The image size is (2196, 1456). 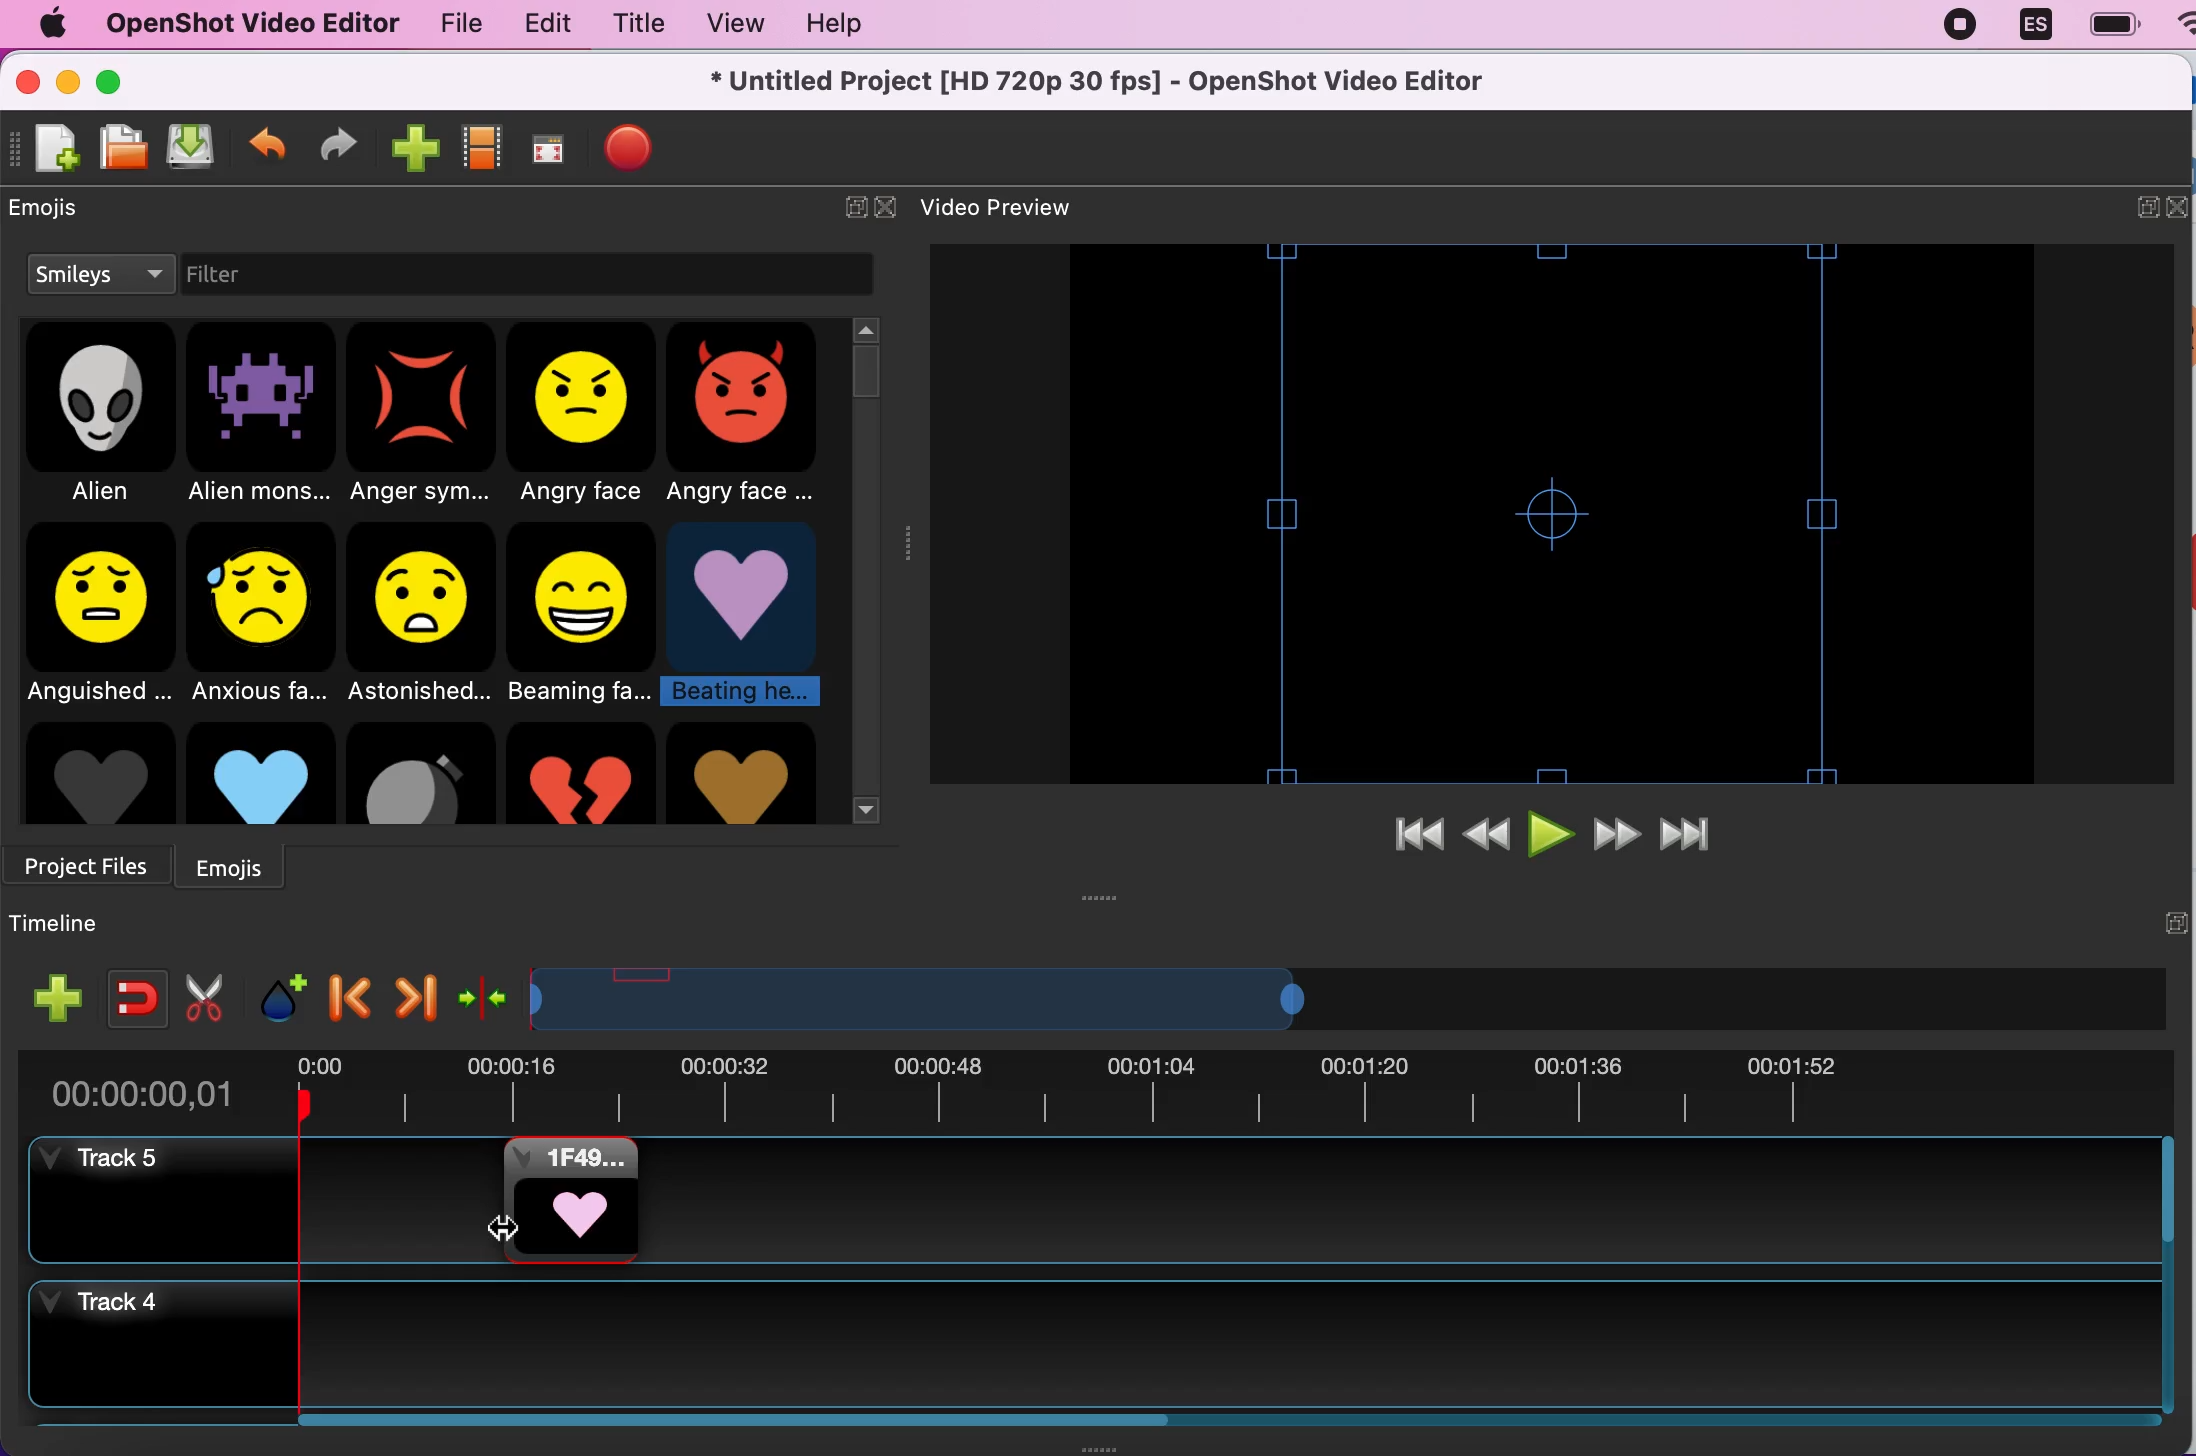 What do you see at coordinates (925, 999) in the screenshot?
I see `Expand/Shrink timeline view` at bounding box center [925, 999].